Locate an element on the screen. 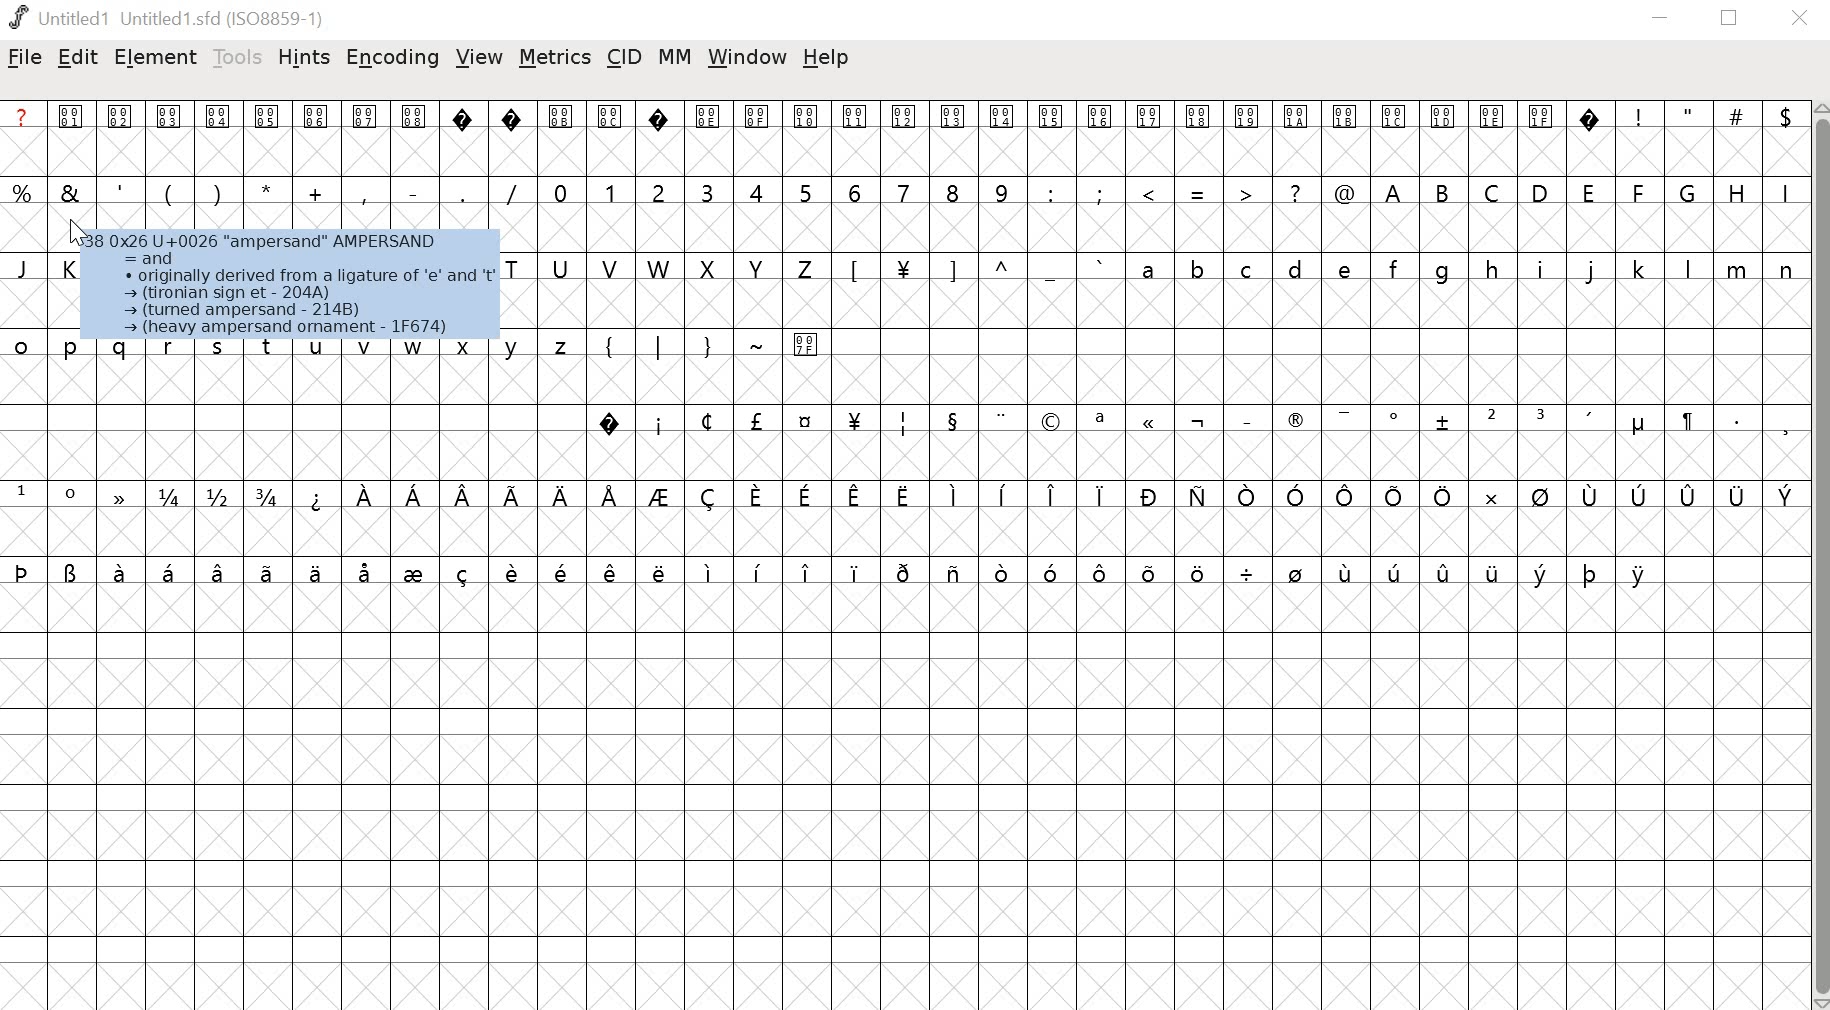 The height and width of the screenshot is (1010, 1830). symbol is located at coordinates (1444, 421).